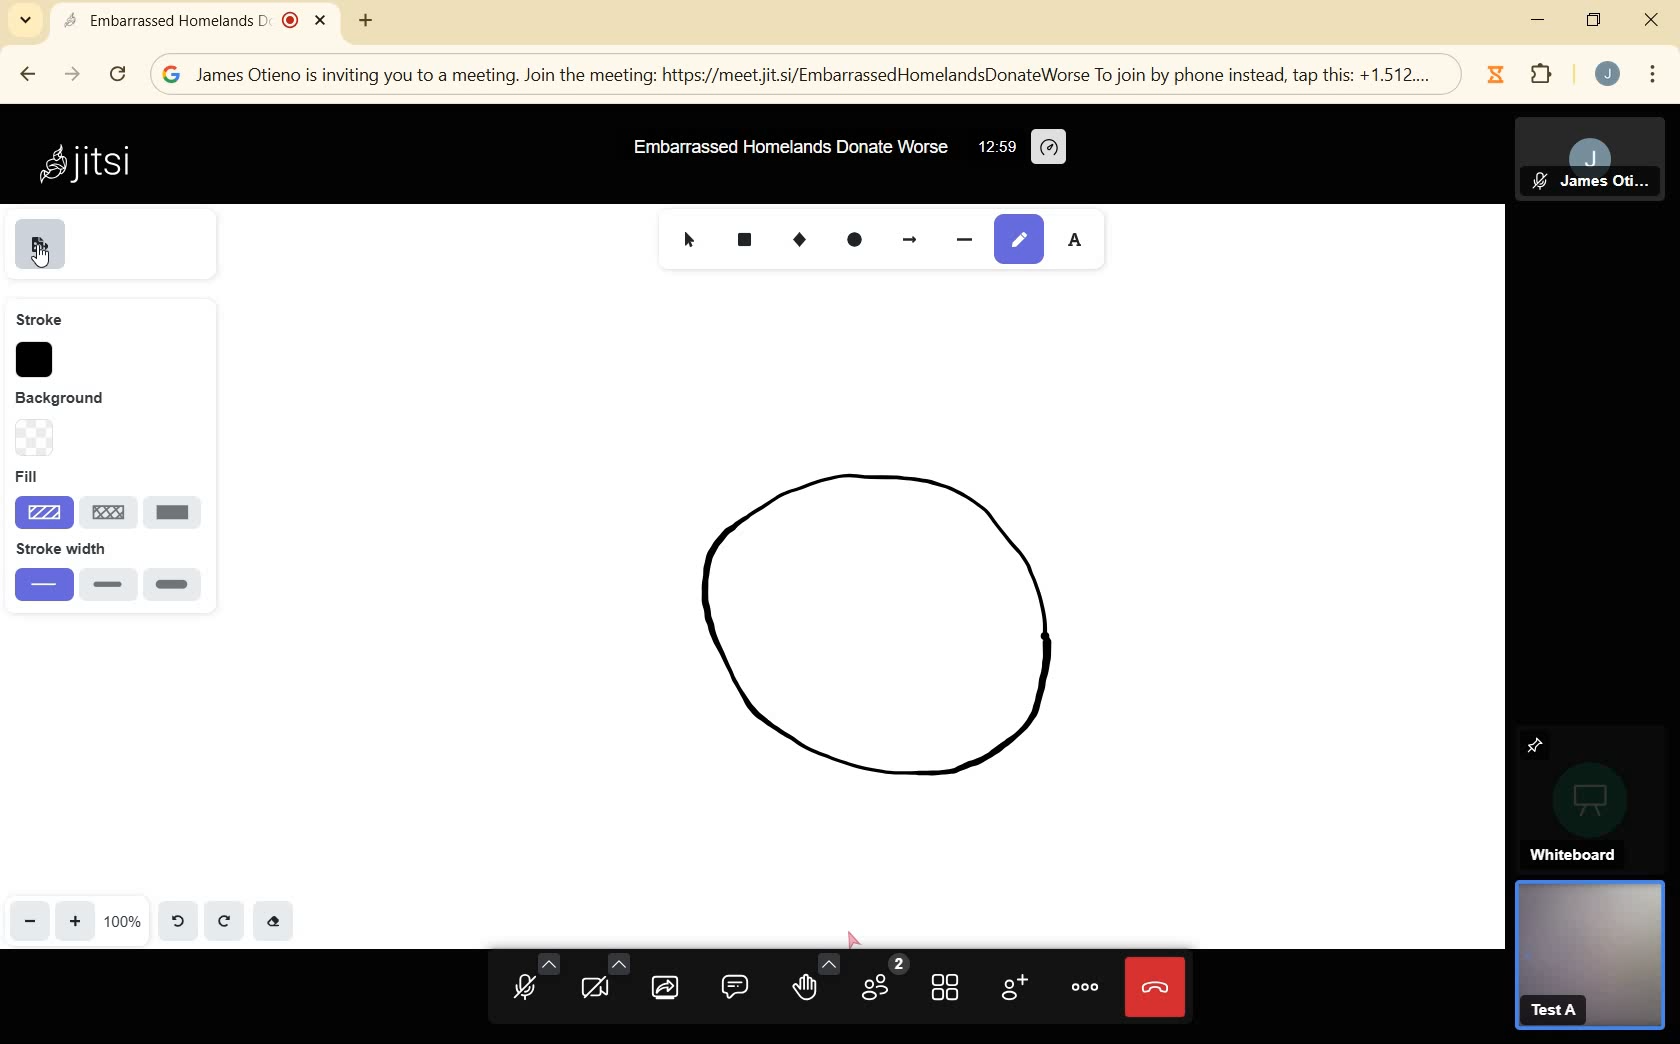  What do you see at coordinates (532, 980) in the screenshot?
I see `microphone` at bounding box center [532, 980].